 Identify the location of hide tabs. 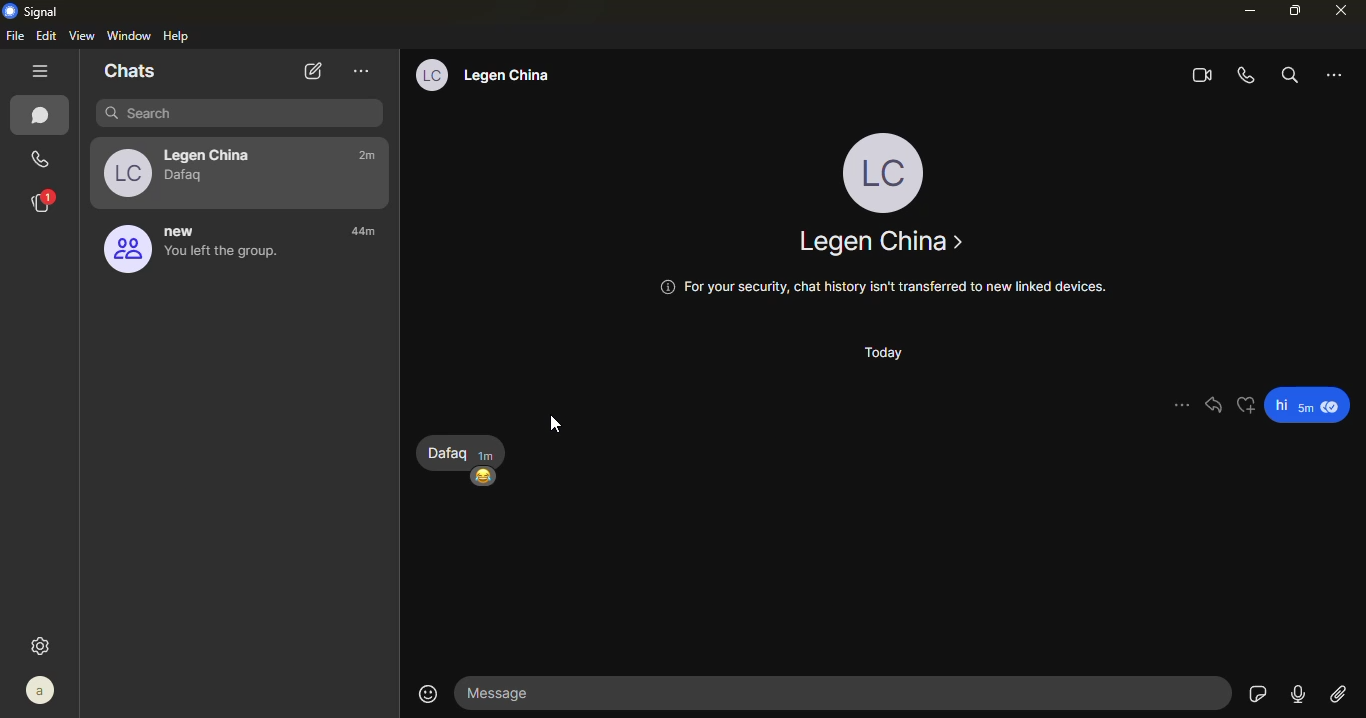
(42, 72).